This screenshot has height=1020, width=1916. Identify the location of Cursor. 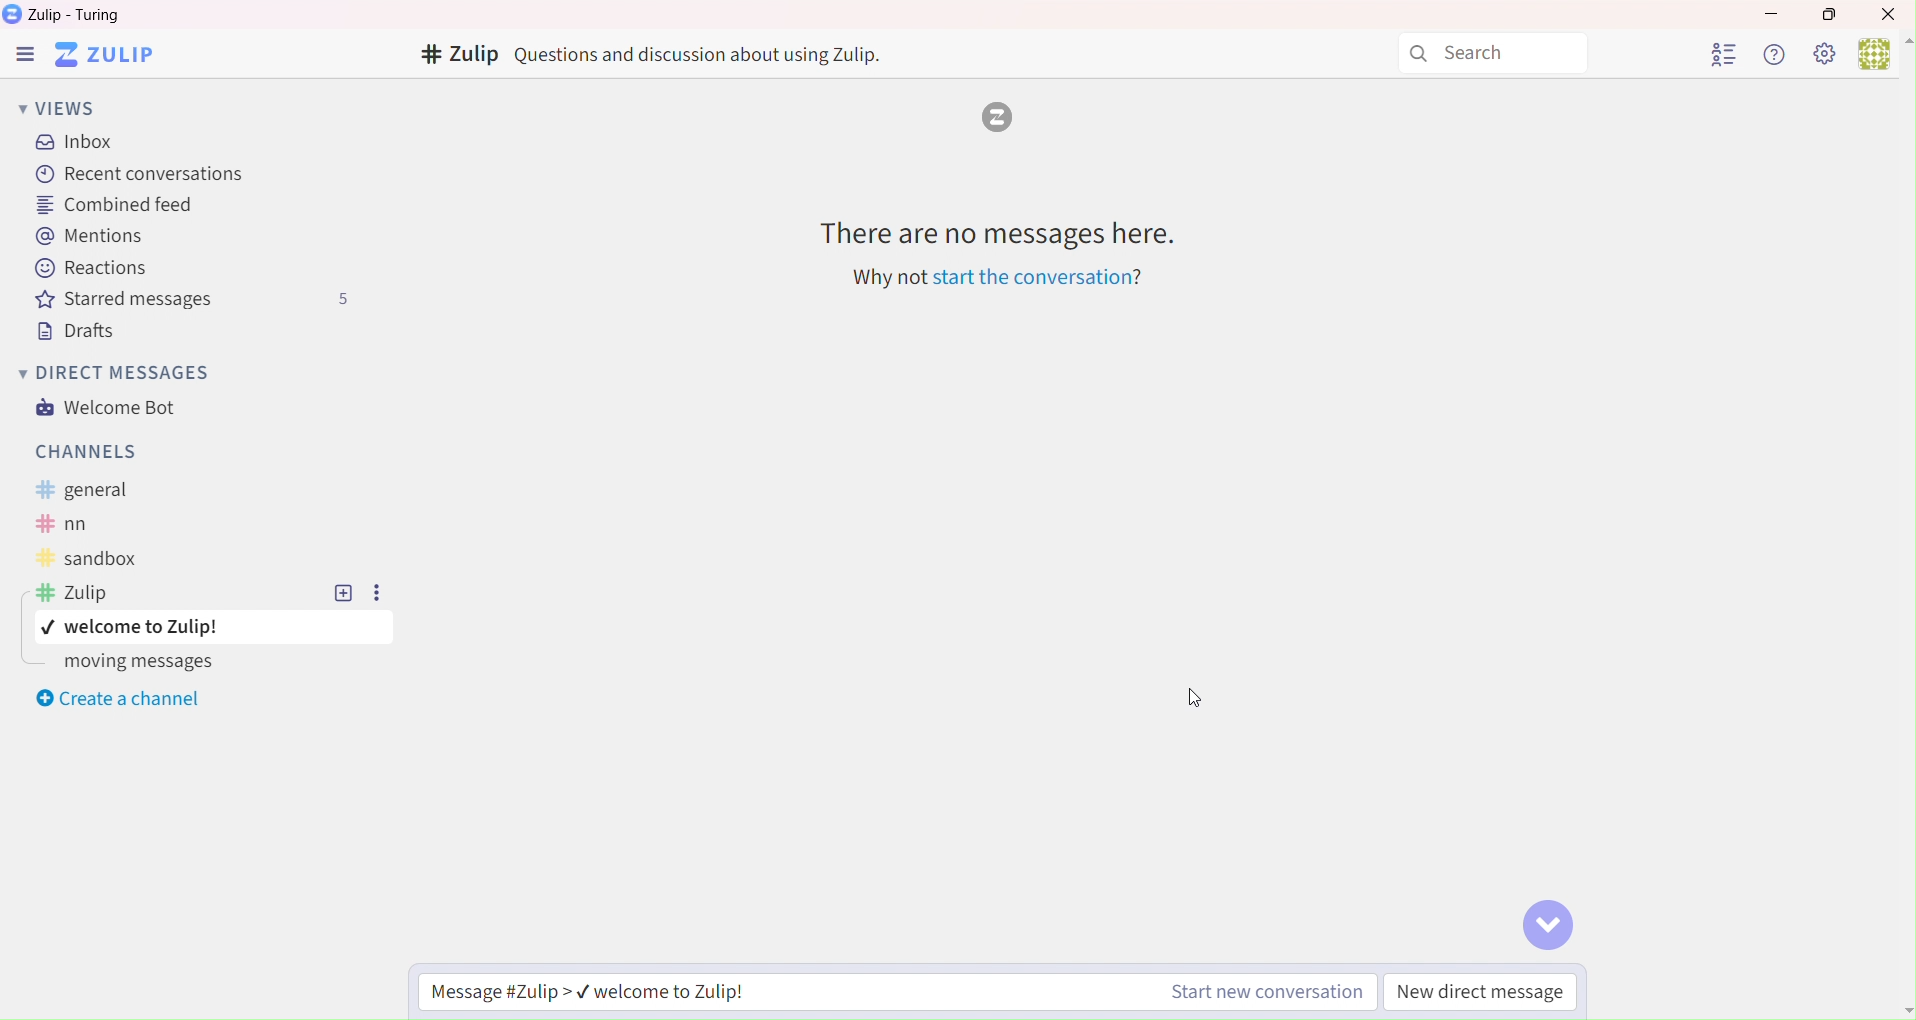
(1196, 698).